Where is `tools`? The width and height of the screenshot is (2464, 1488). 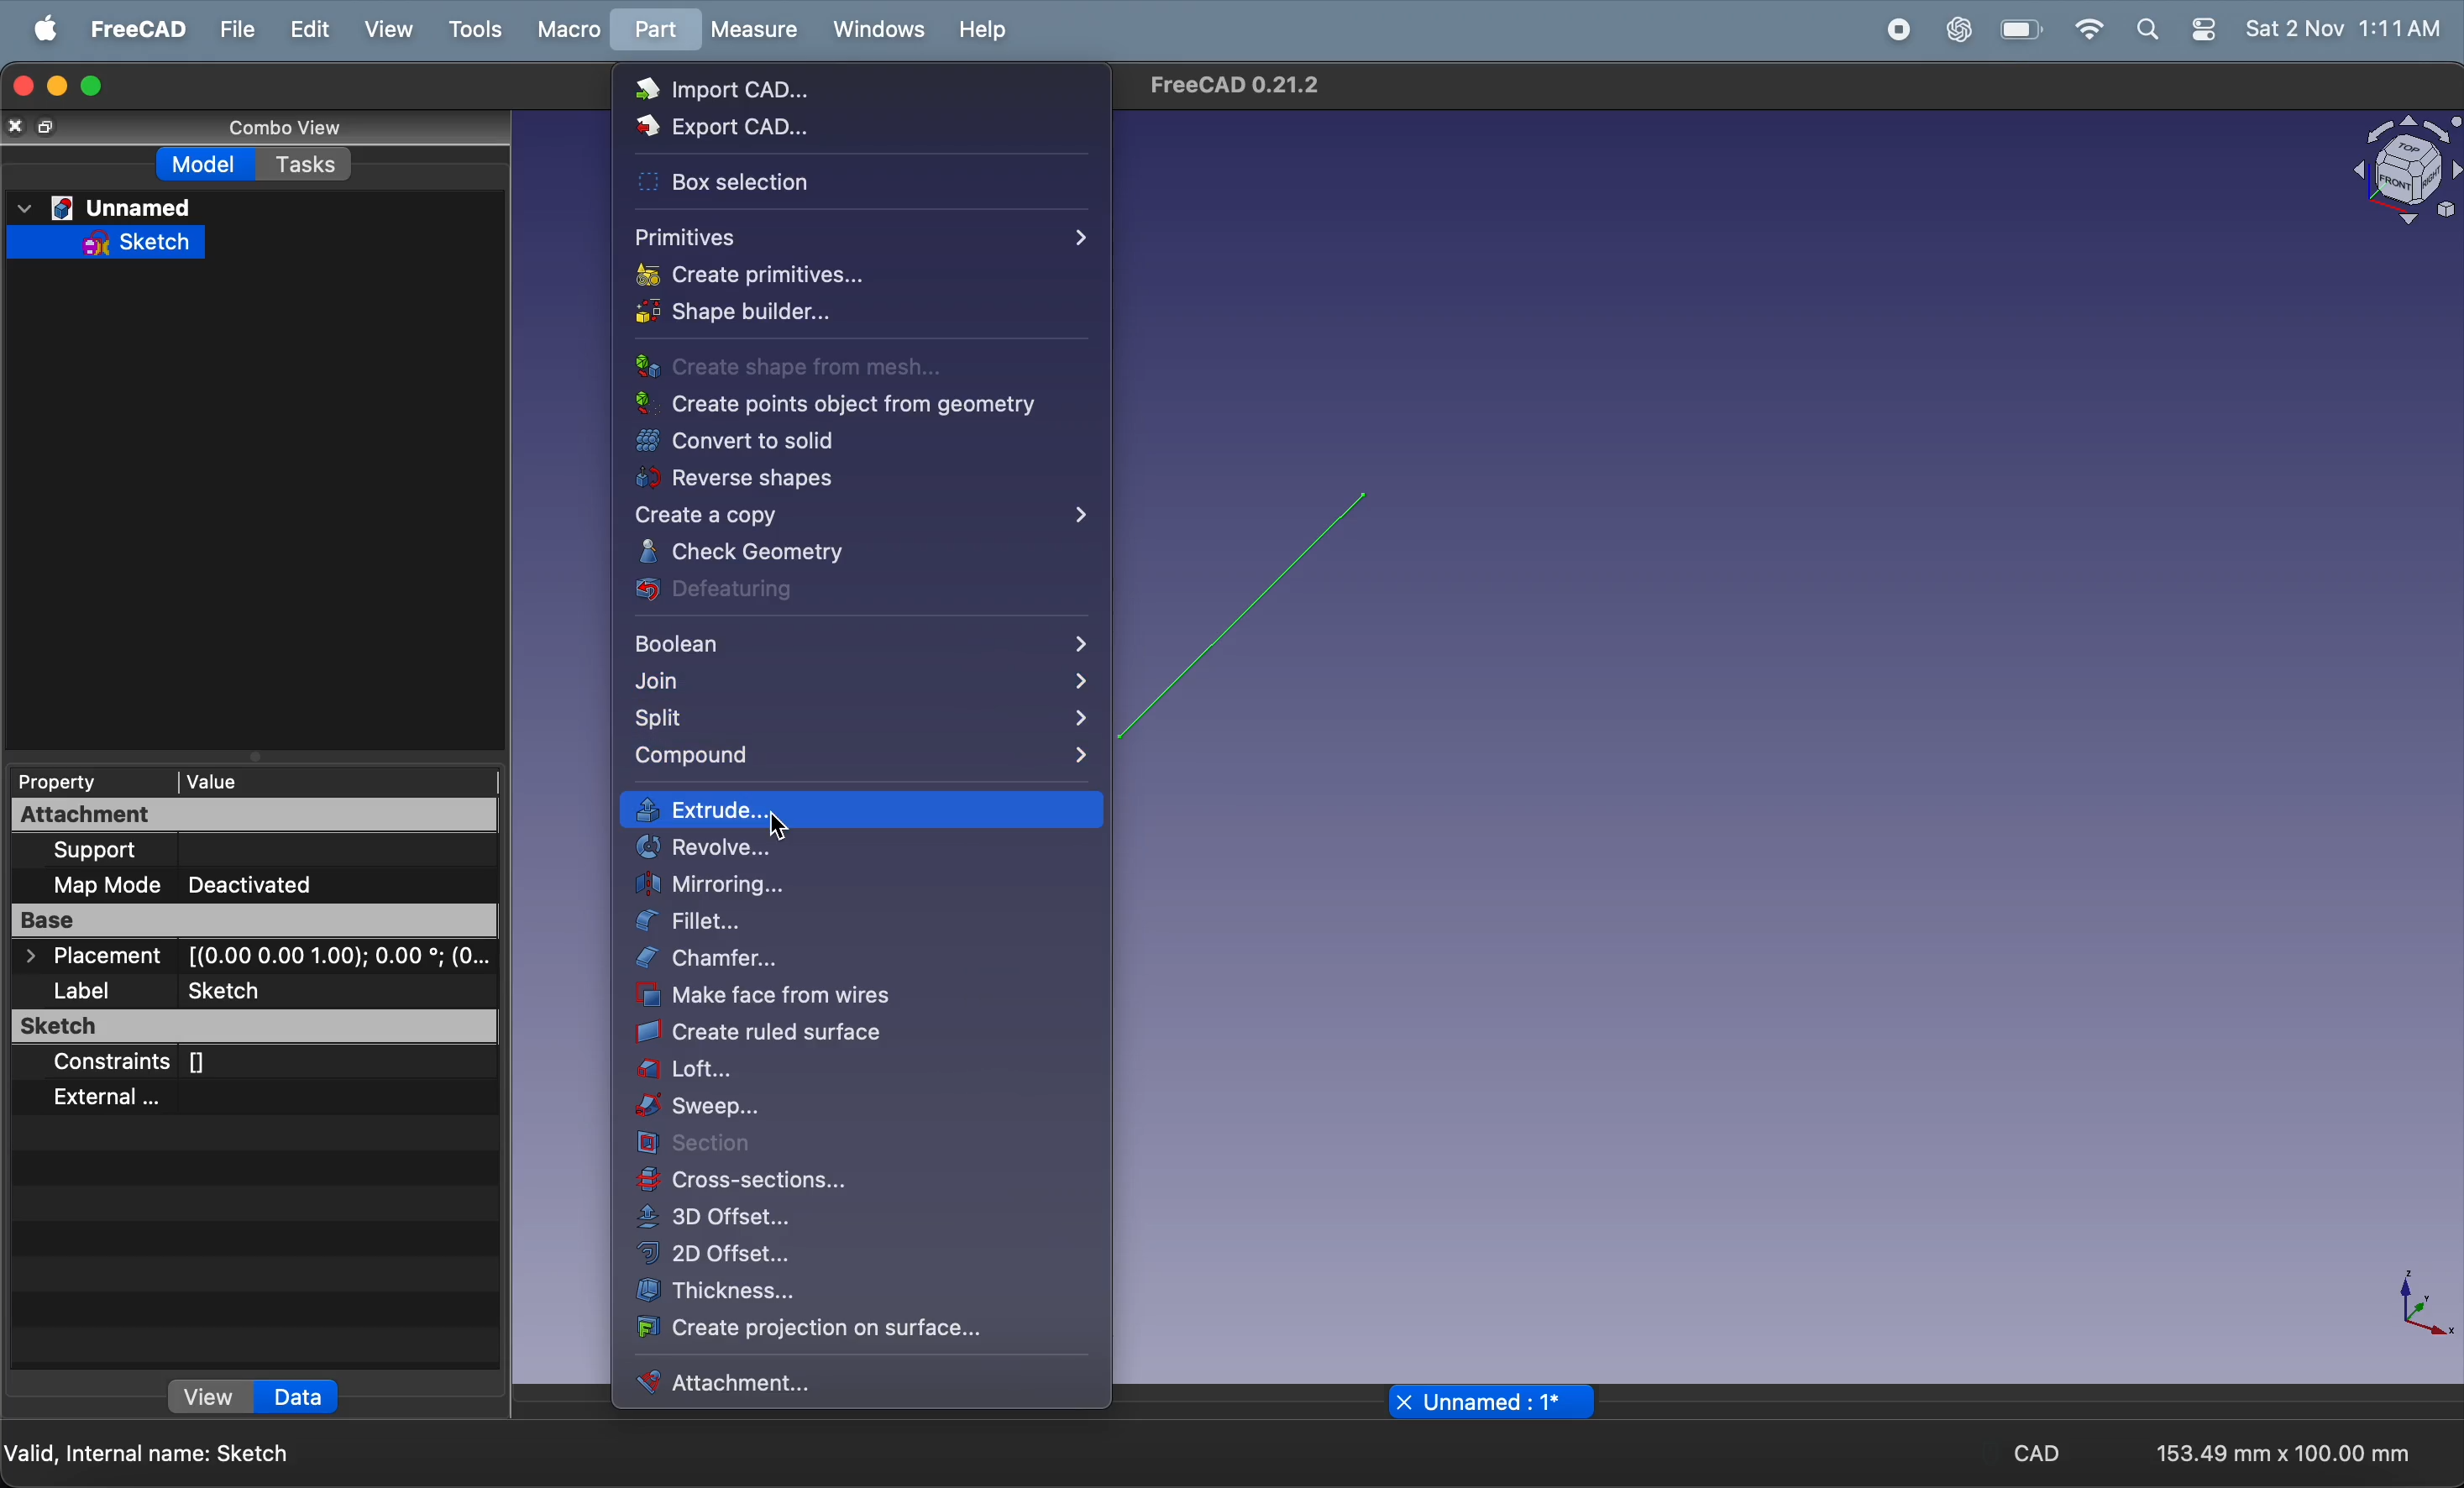 tools is located at coordinates (470, 31).